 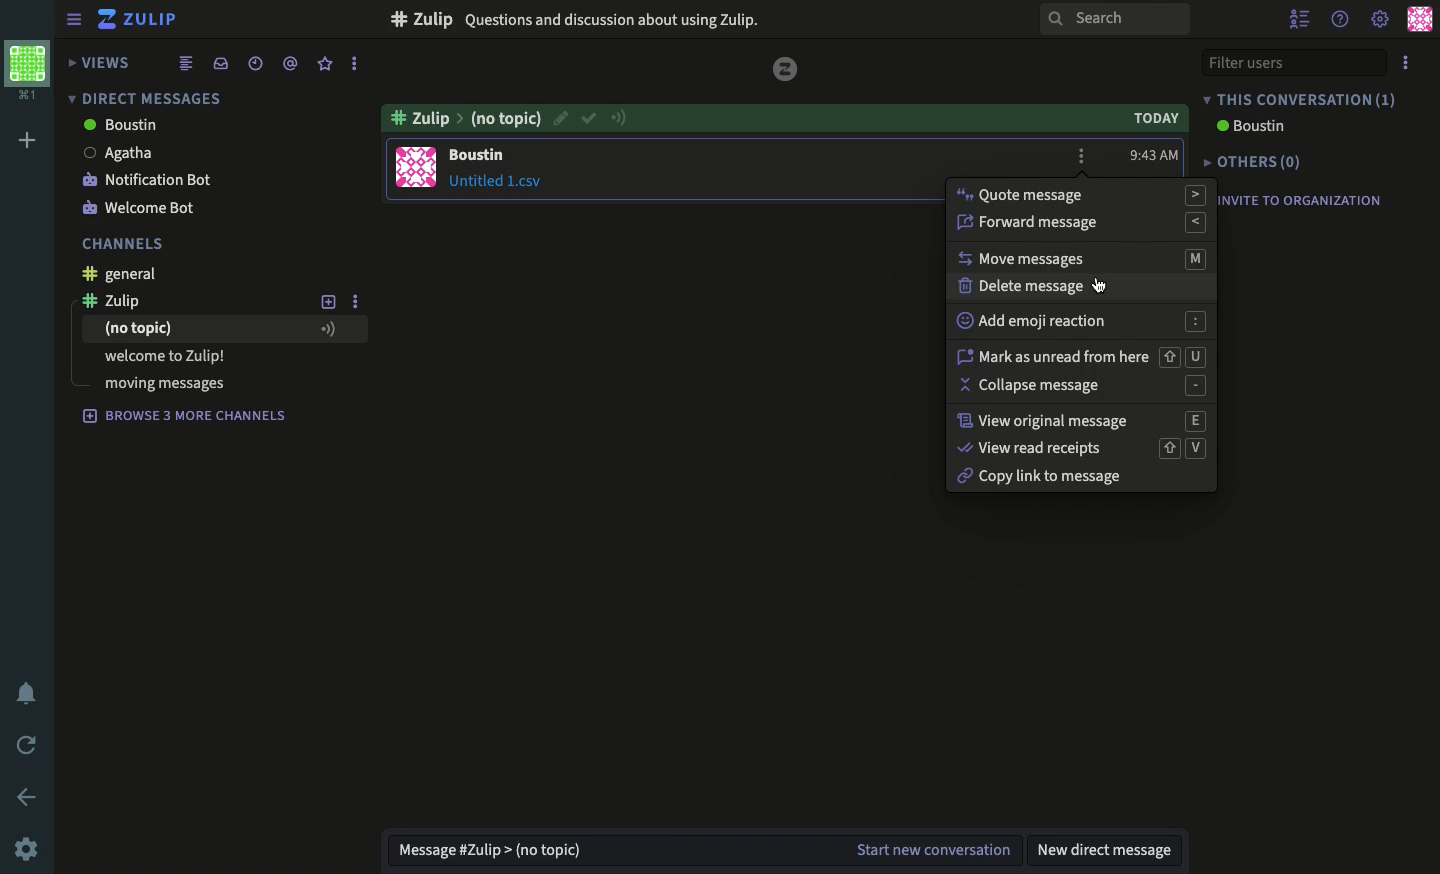 I want to click on message zulip, so click(x=490, y=843).